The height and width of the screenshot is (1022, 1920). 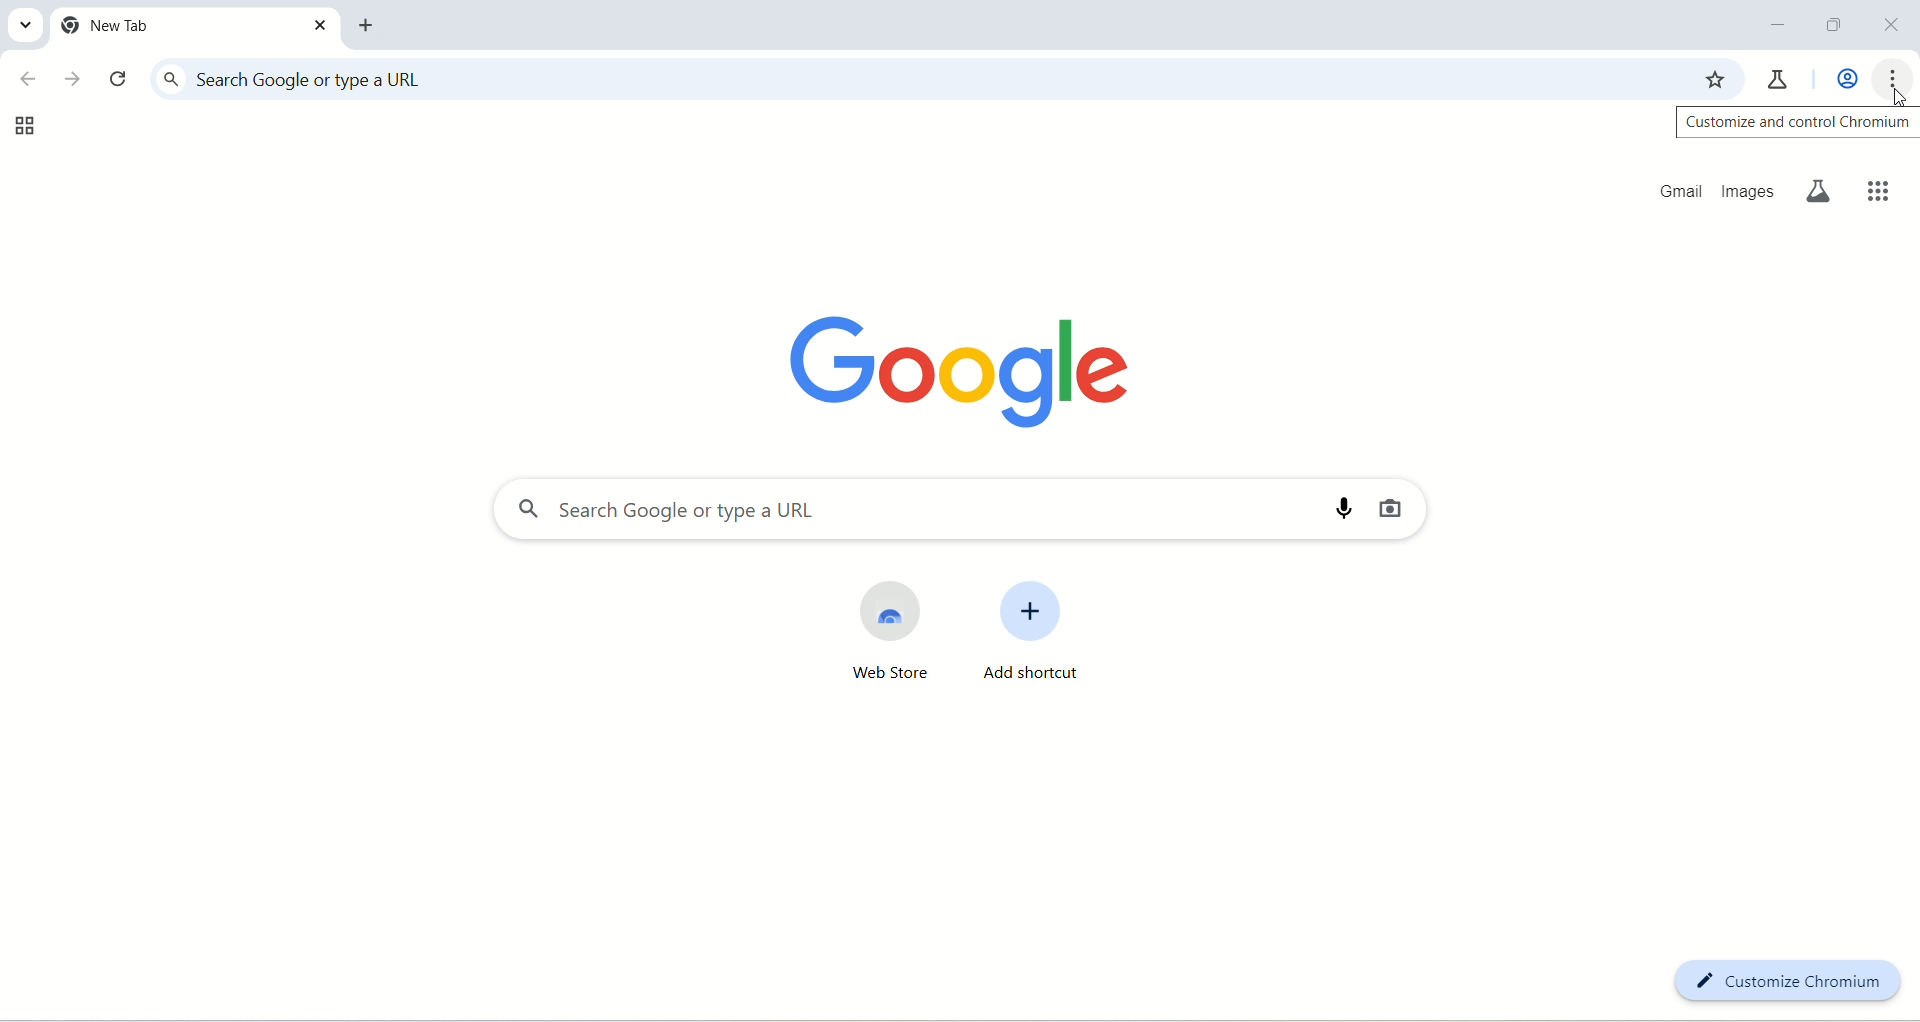 What do you see at coordinates (1841, 79) in the screenshot?
I see `work` at bounding box center [1841, 79].